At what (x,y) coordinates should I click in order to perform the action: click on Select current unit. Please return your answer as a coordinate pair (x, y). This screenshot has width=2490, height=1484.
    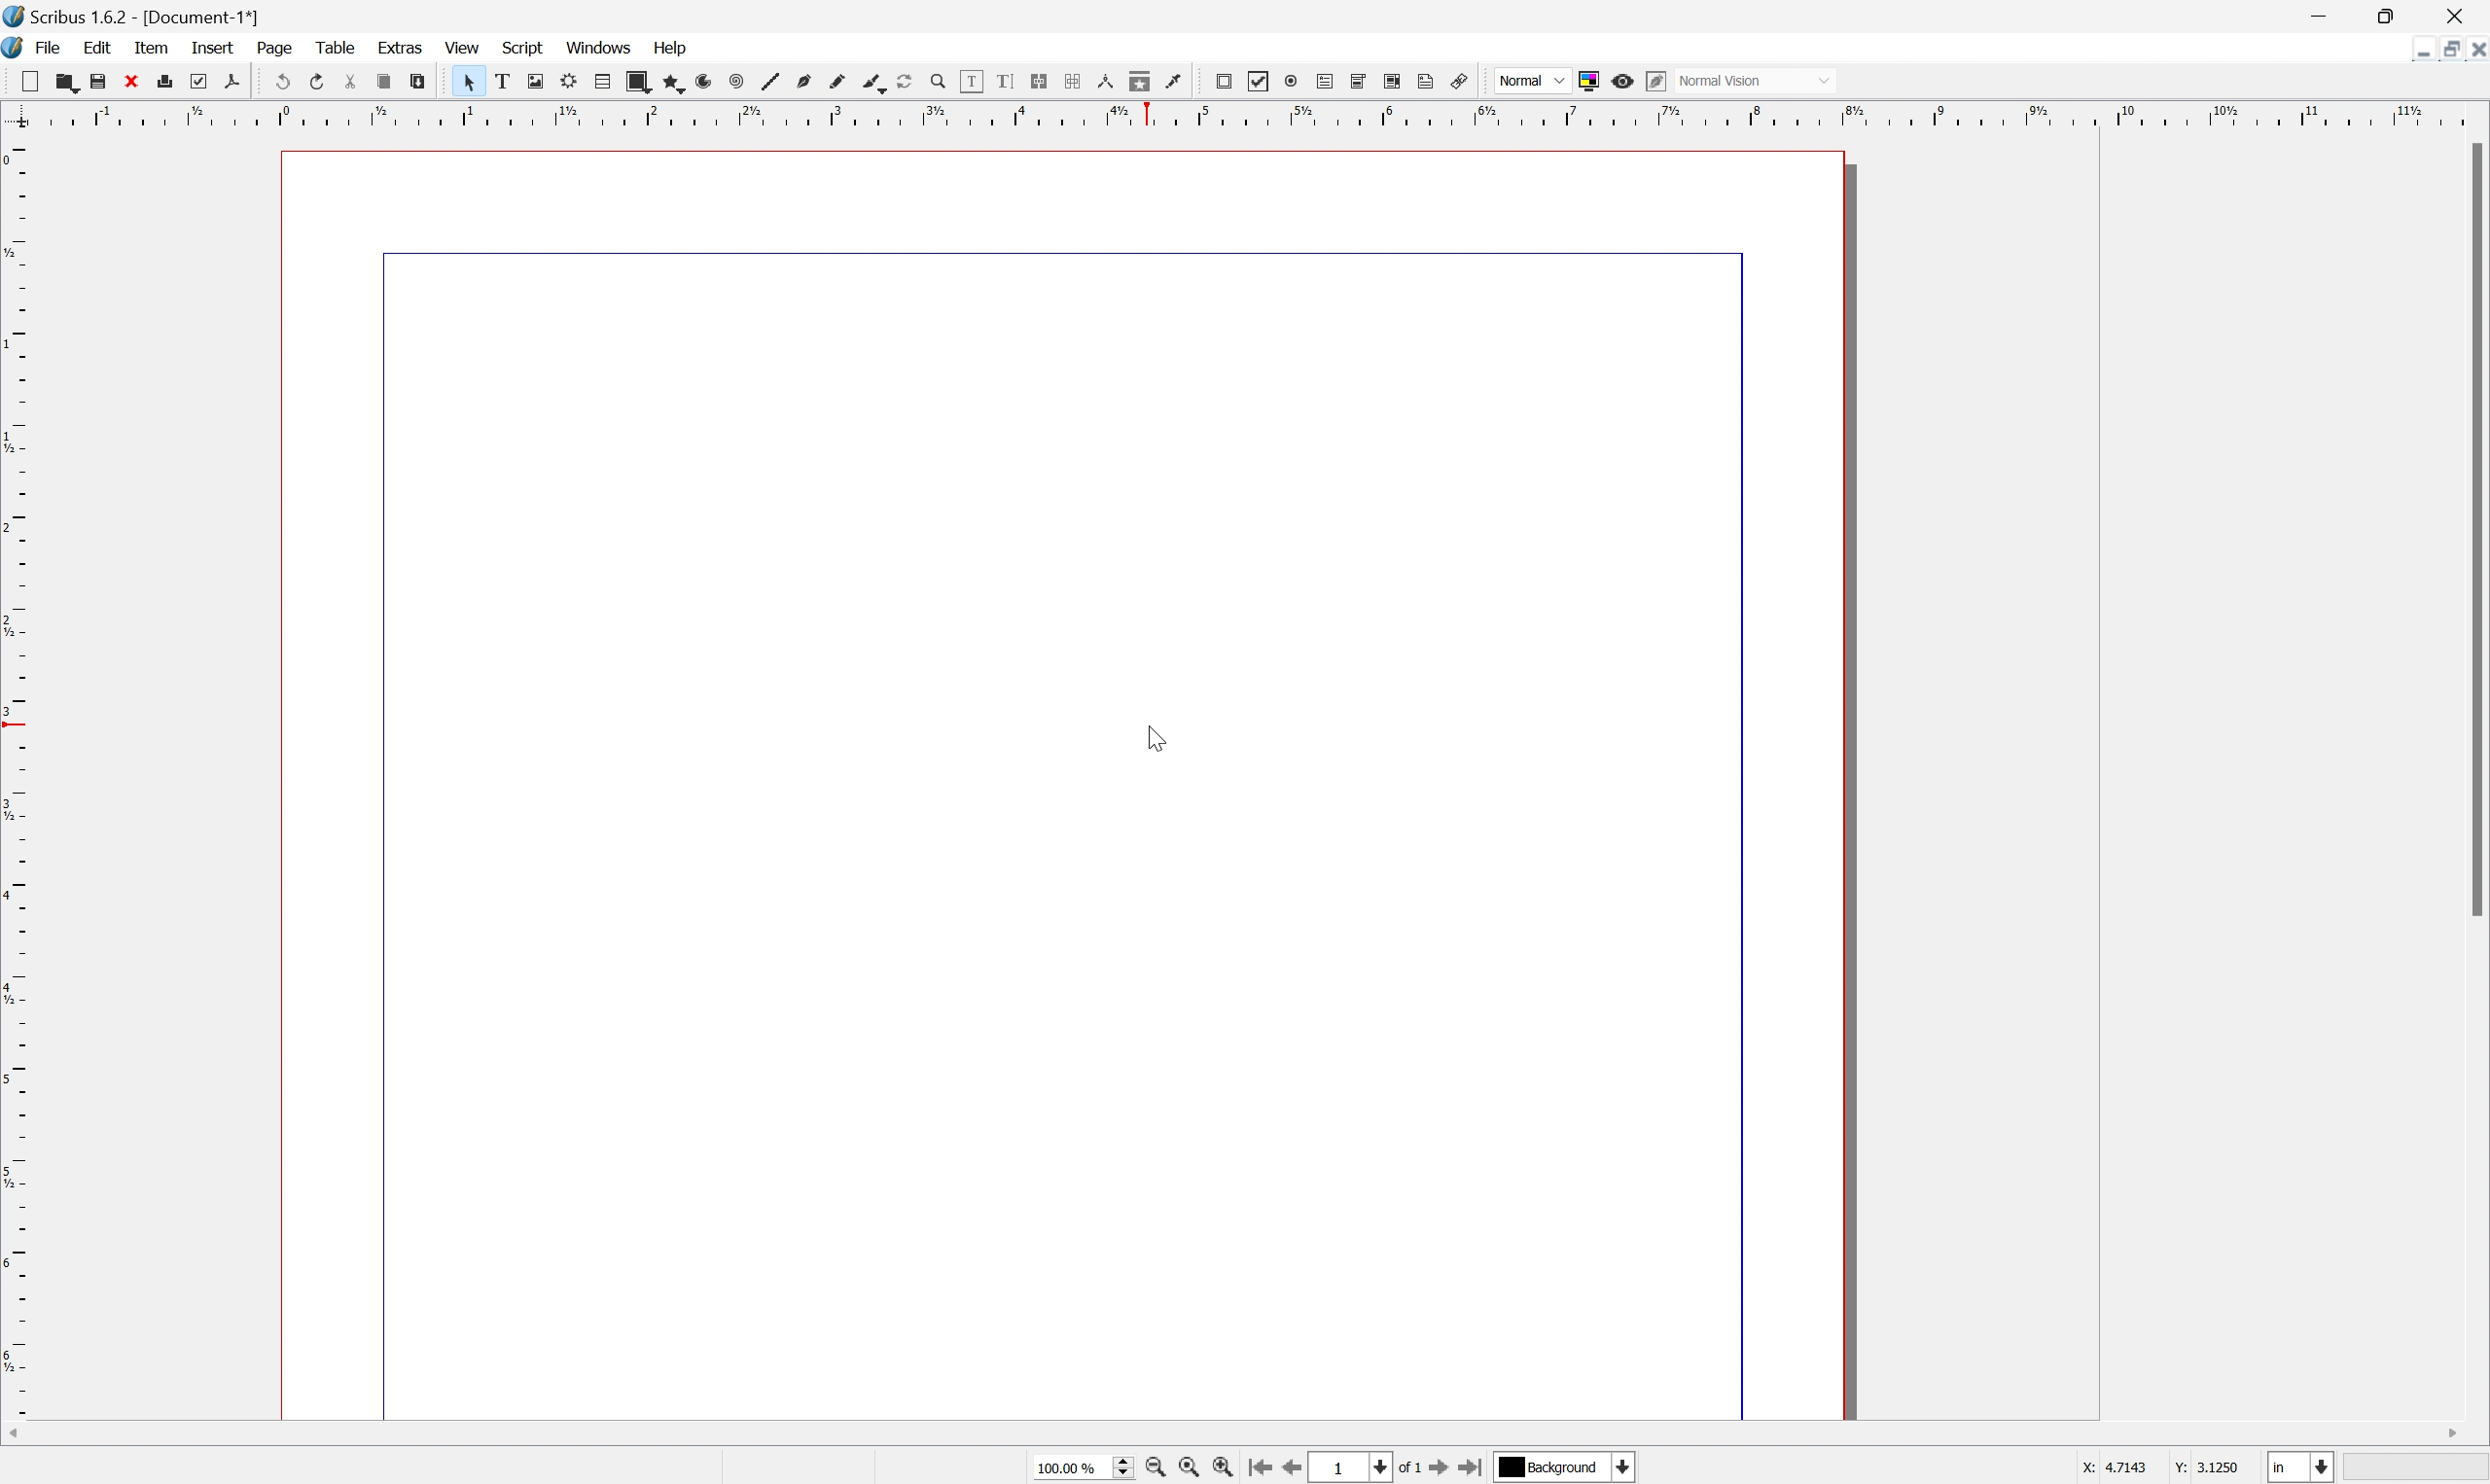
    Looking at the image, I should click on (2300, 1465).